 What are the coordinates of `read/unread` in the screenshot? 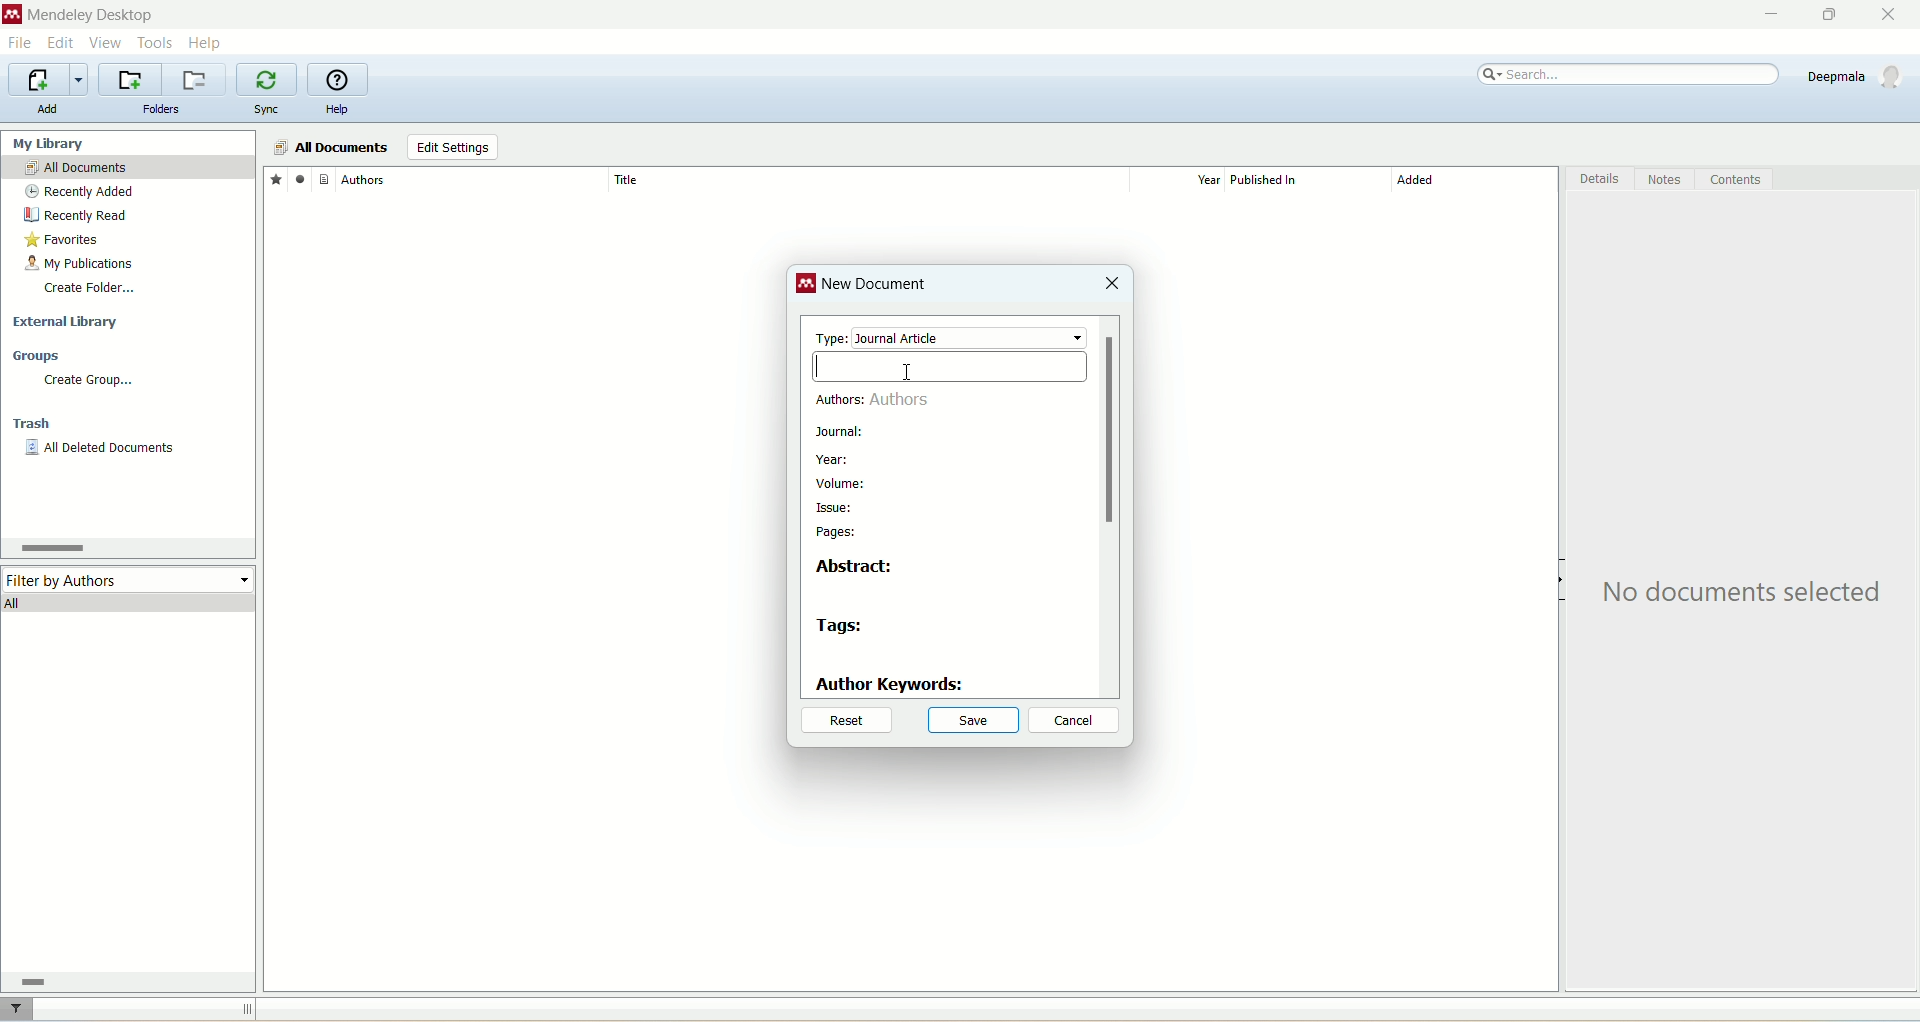 It's located at (297, 178).